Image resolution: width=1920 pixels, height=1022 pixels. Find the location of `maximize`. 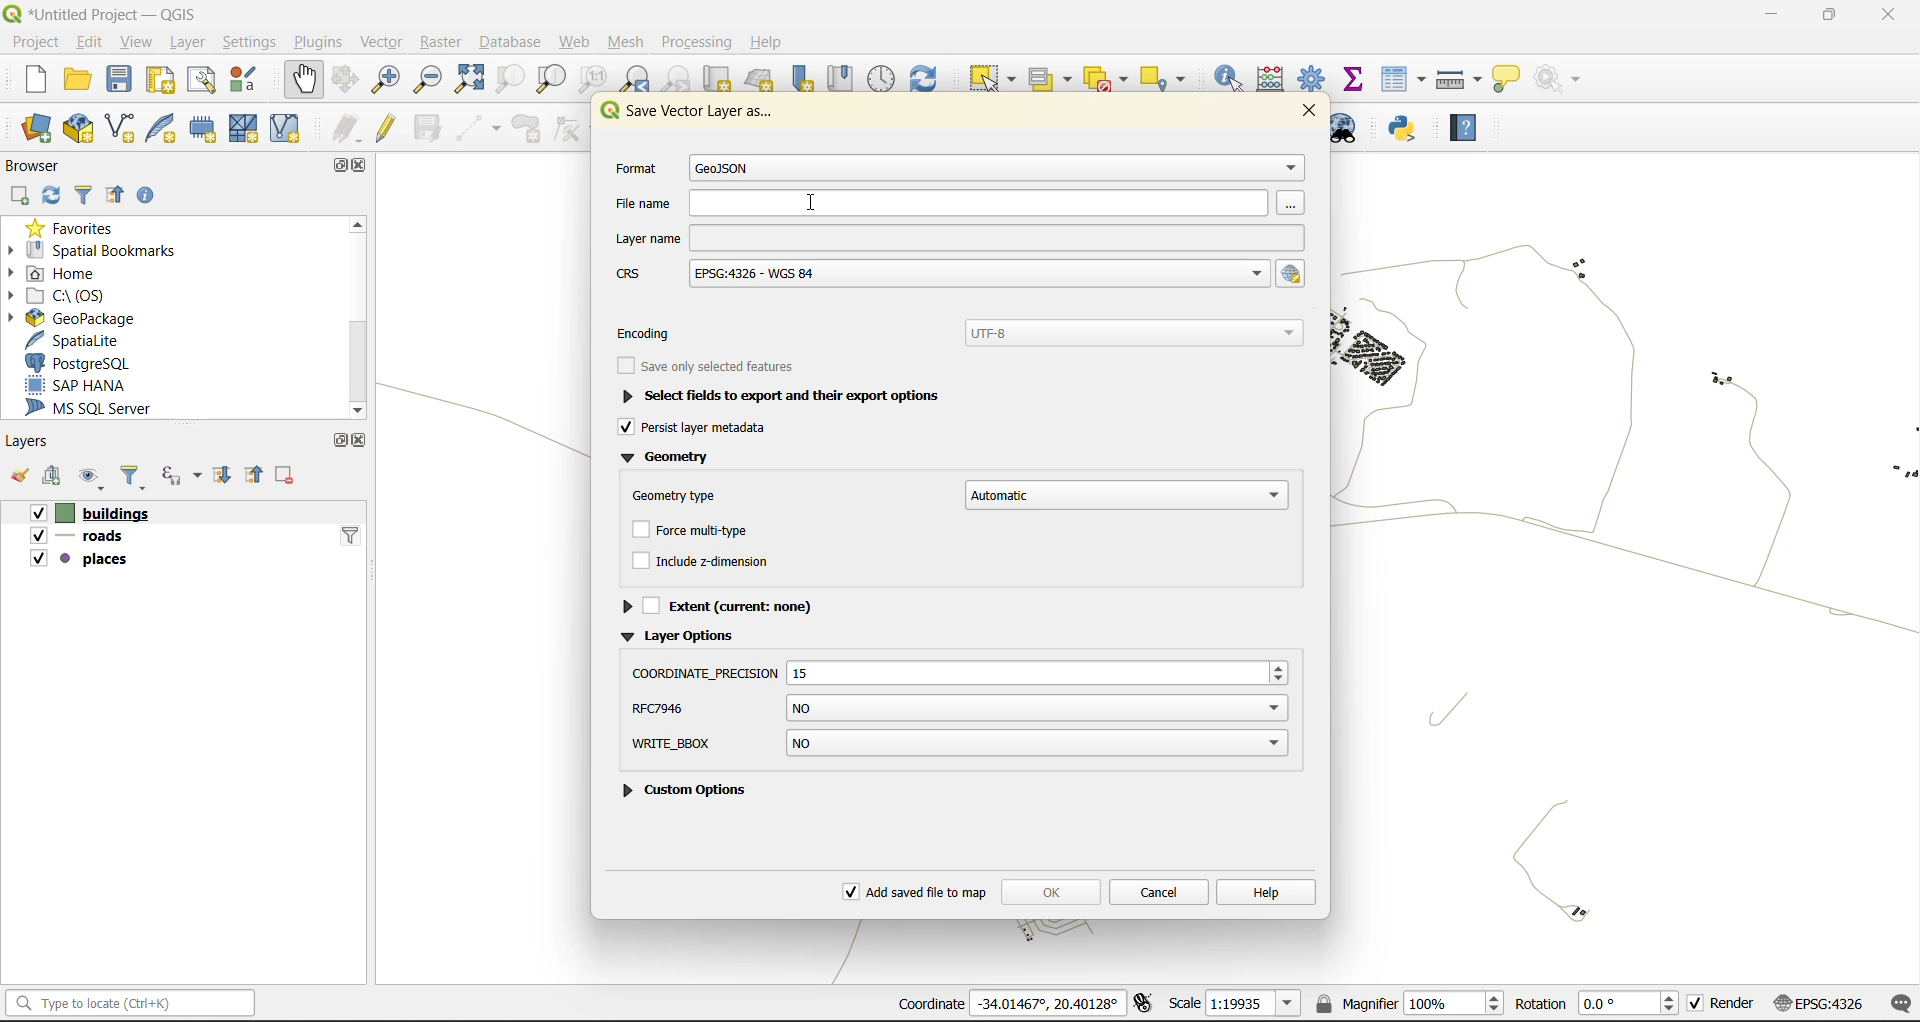

maximize is located at coordinates (335, 444).